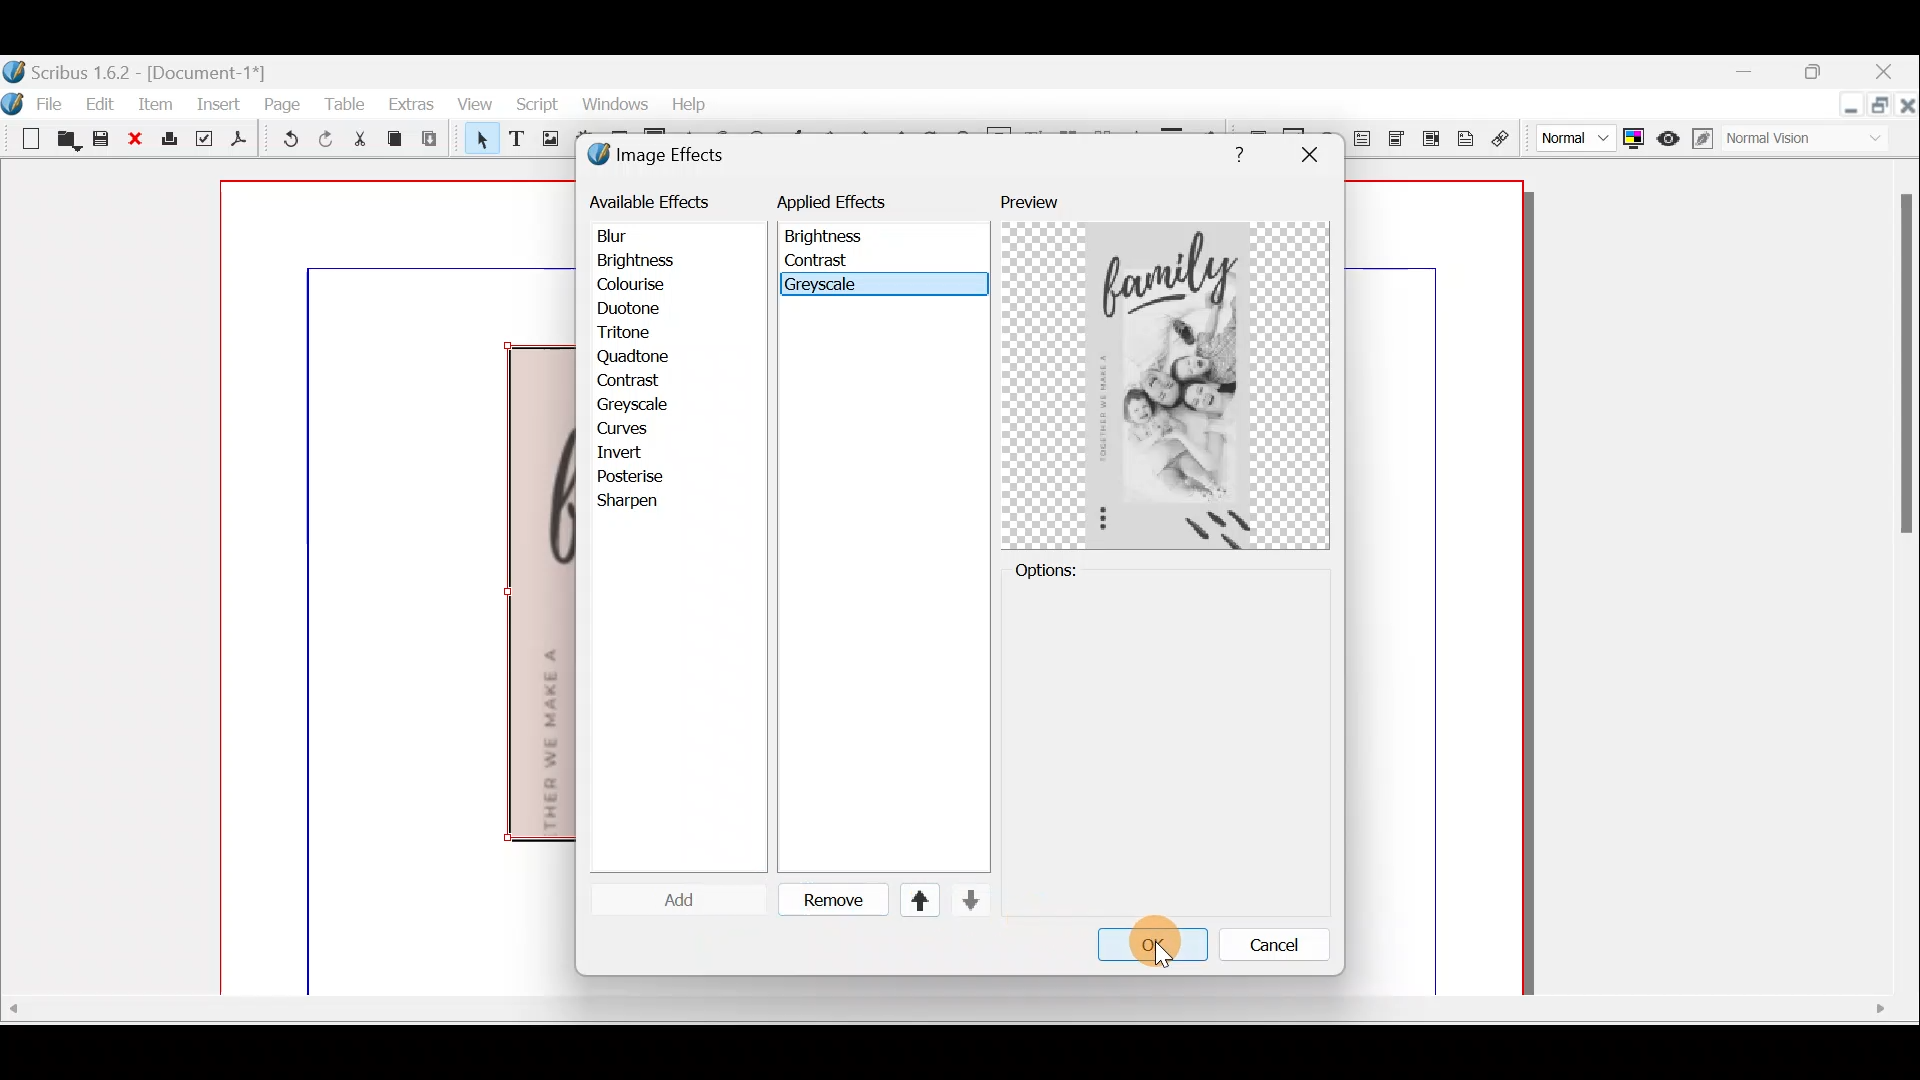  Describe the element at coordinates (639, 405) in the screenshot. I see `greyscale` at that location.